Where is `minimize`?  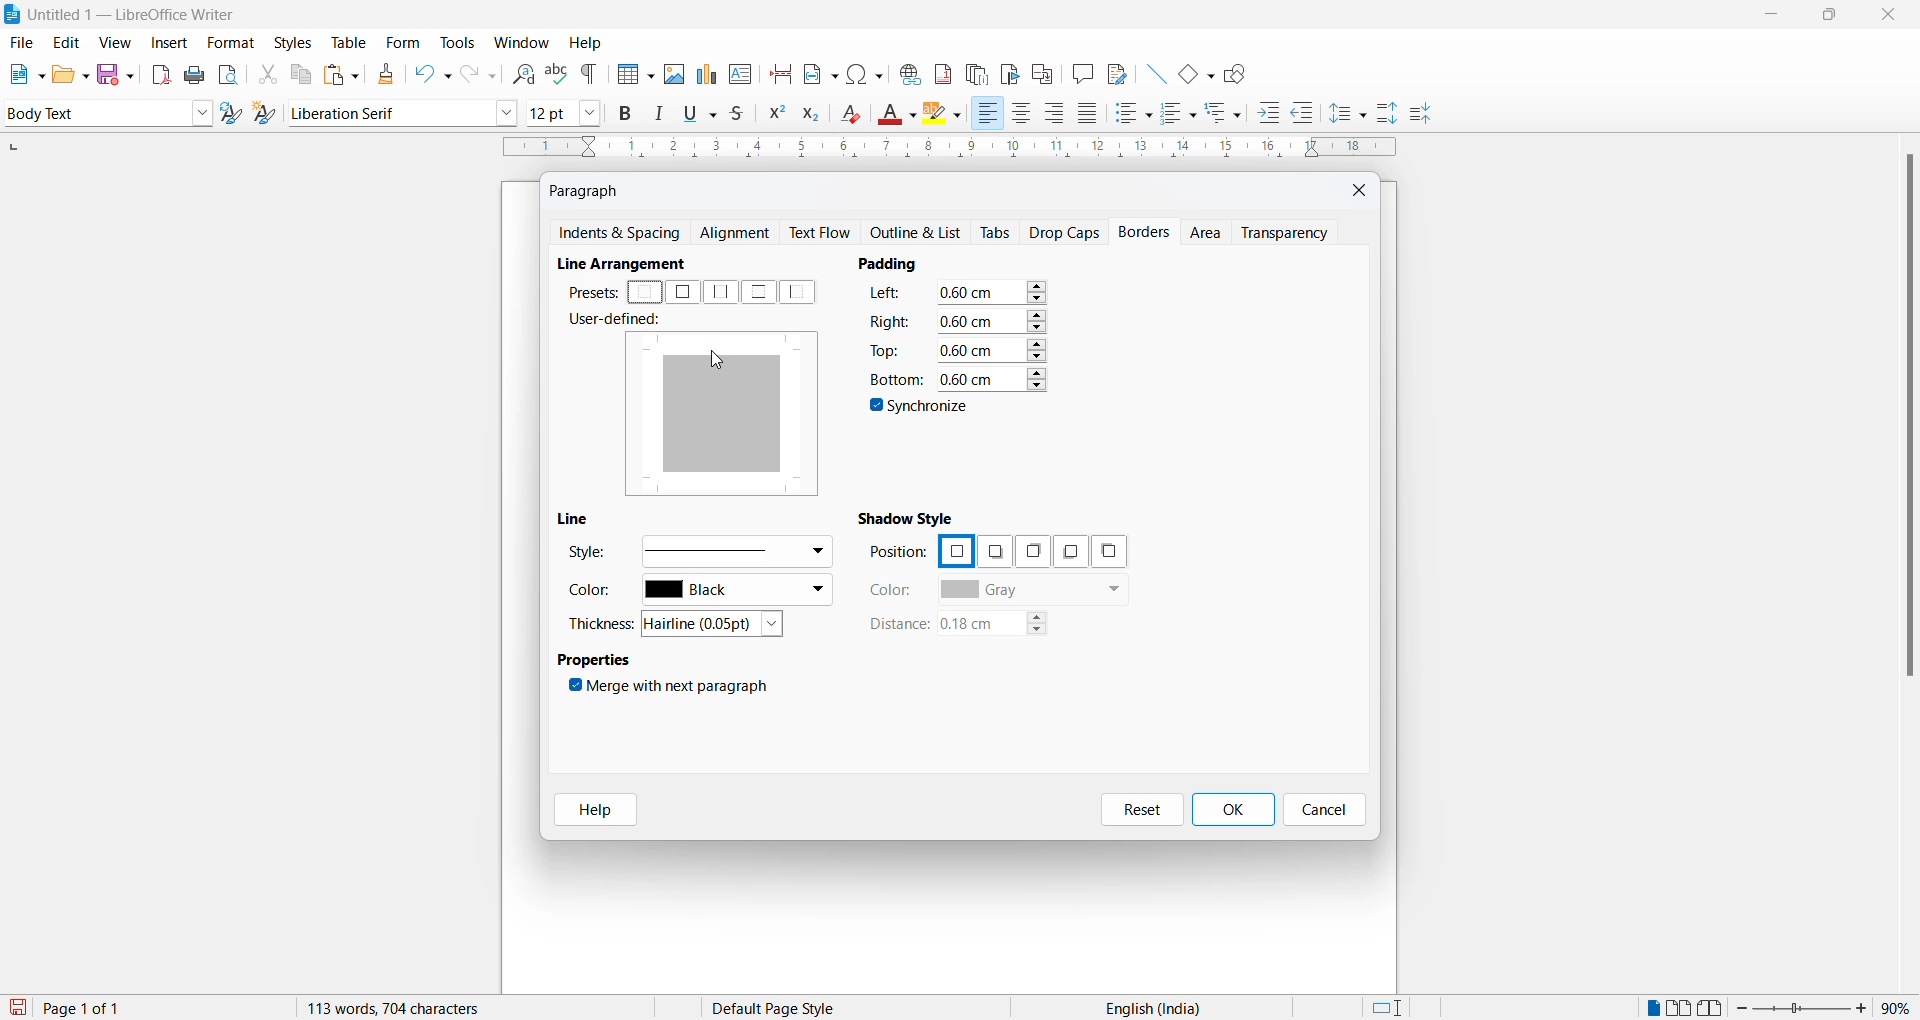 minimize is located at coordinates (1769, 18).